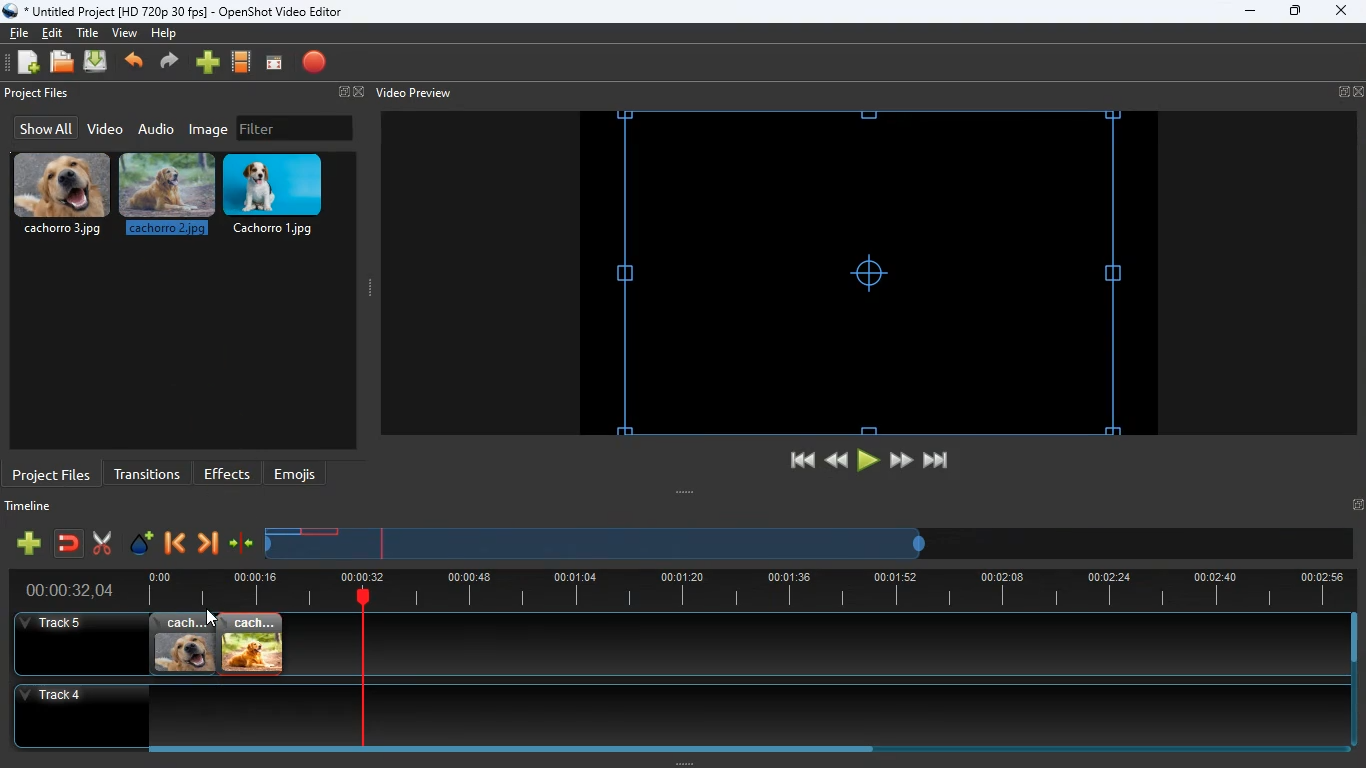  I want to click on image 2 timeline, so click(322, 531).